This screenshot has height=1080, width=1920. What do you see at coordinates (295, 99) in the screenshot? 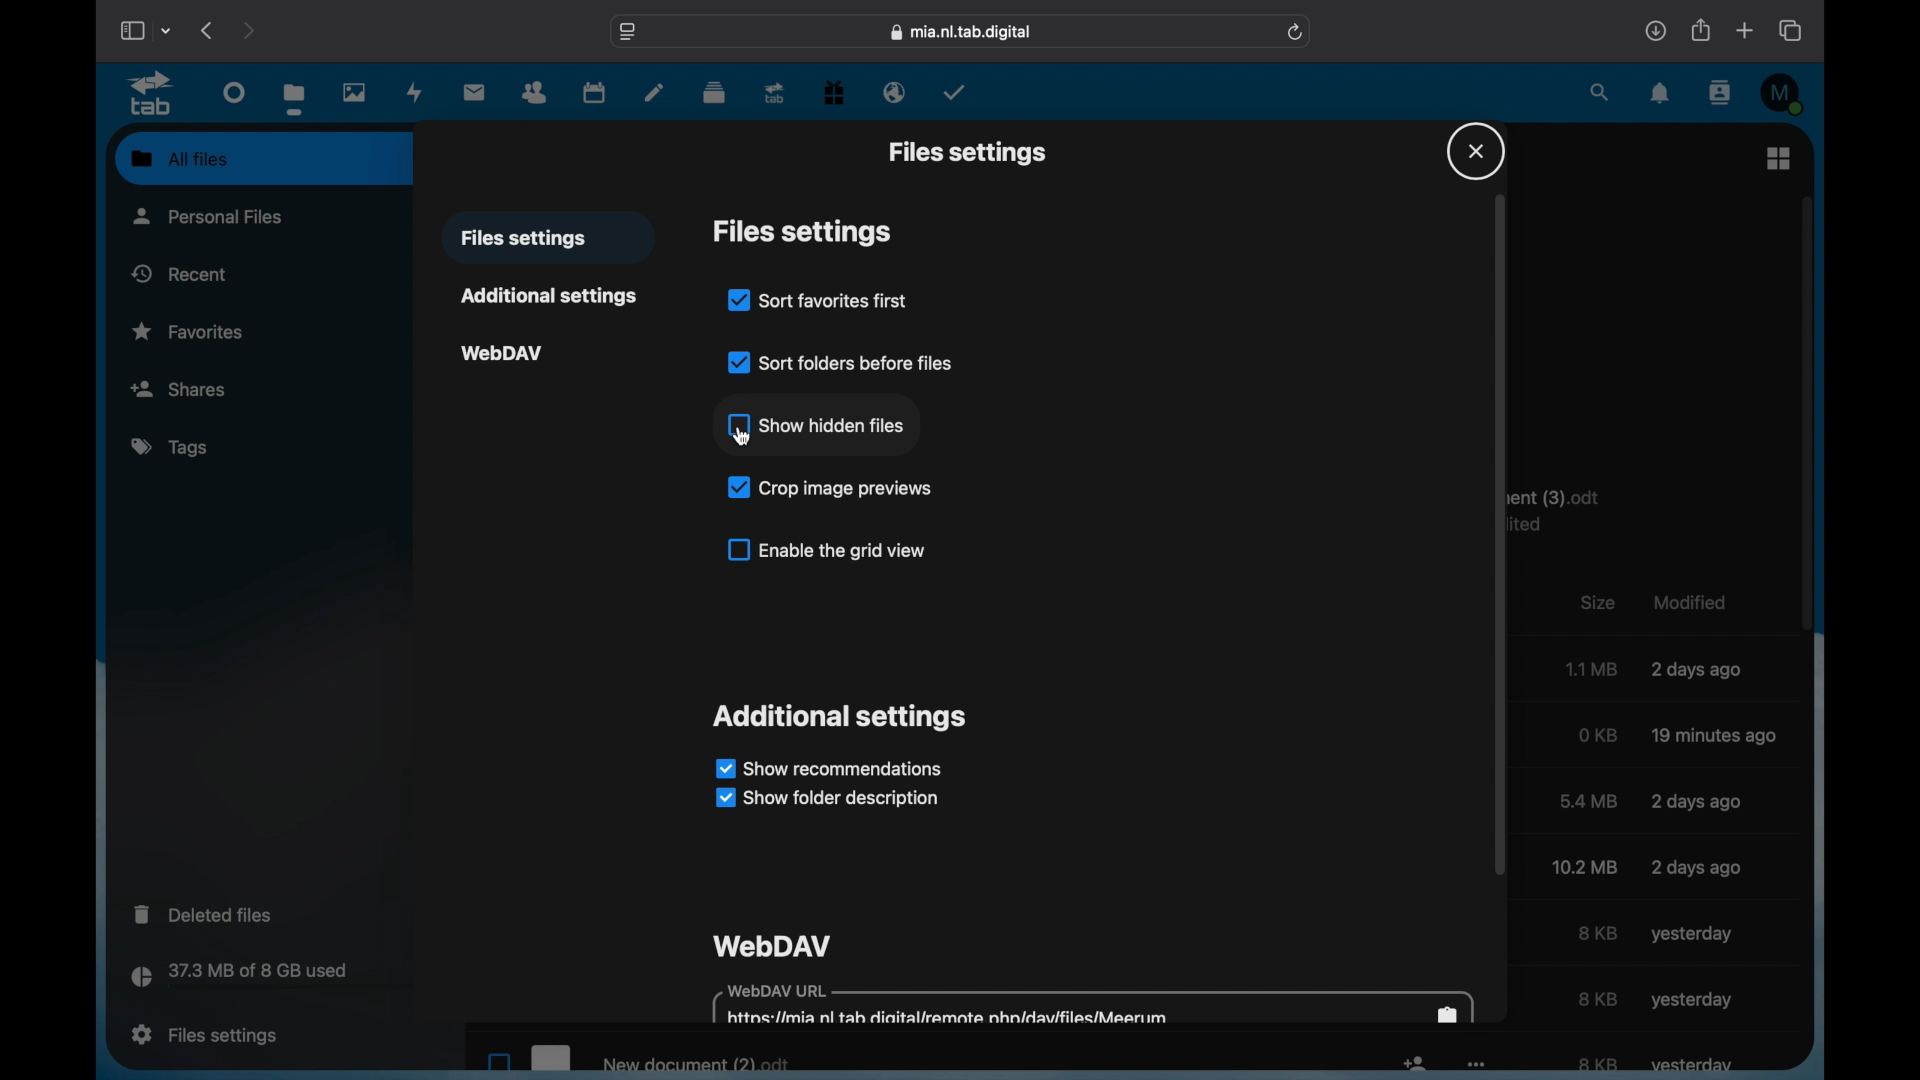
I see `files` at bounding box center [295, 99].